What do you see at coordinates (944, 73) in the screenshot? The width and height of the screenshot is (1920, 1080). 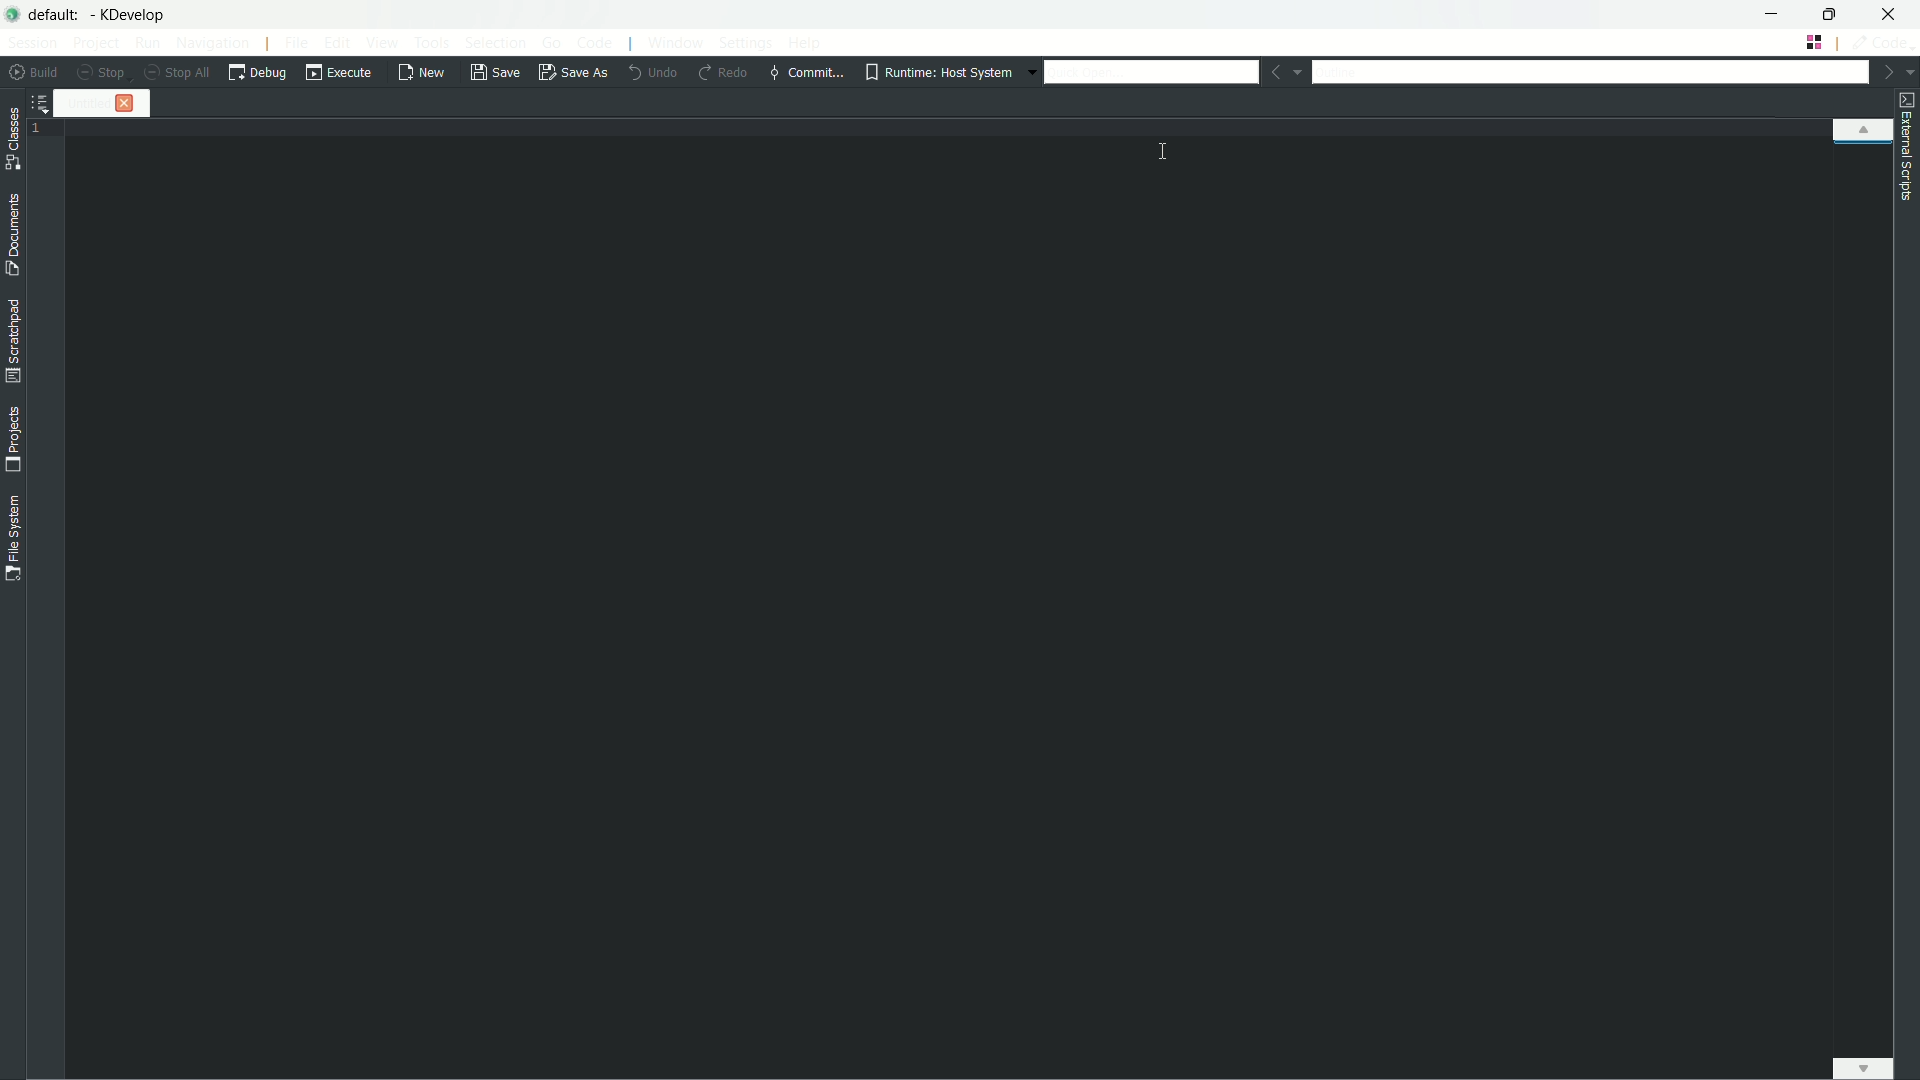 I see `runtime host system` at bounding box center [944, 73].